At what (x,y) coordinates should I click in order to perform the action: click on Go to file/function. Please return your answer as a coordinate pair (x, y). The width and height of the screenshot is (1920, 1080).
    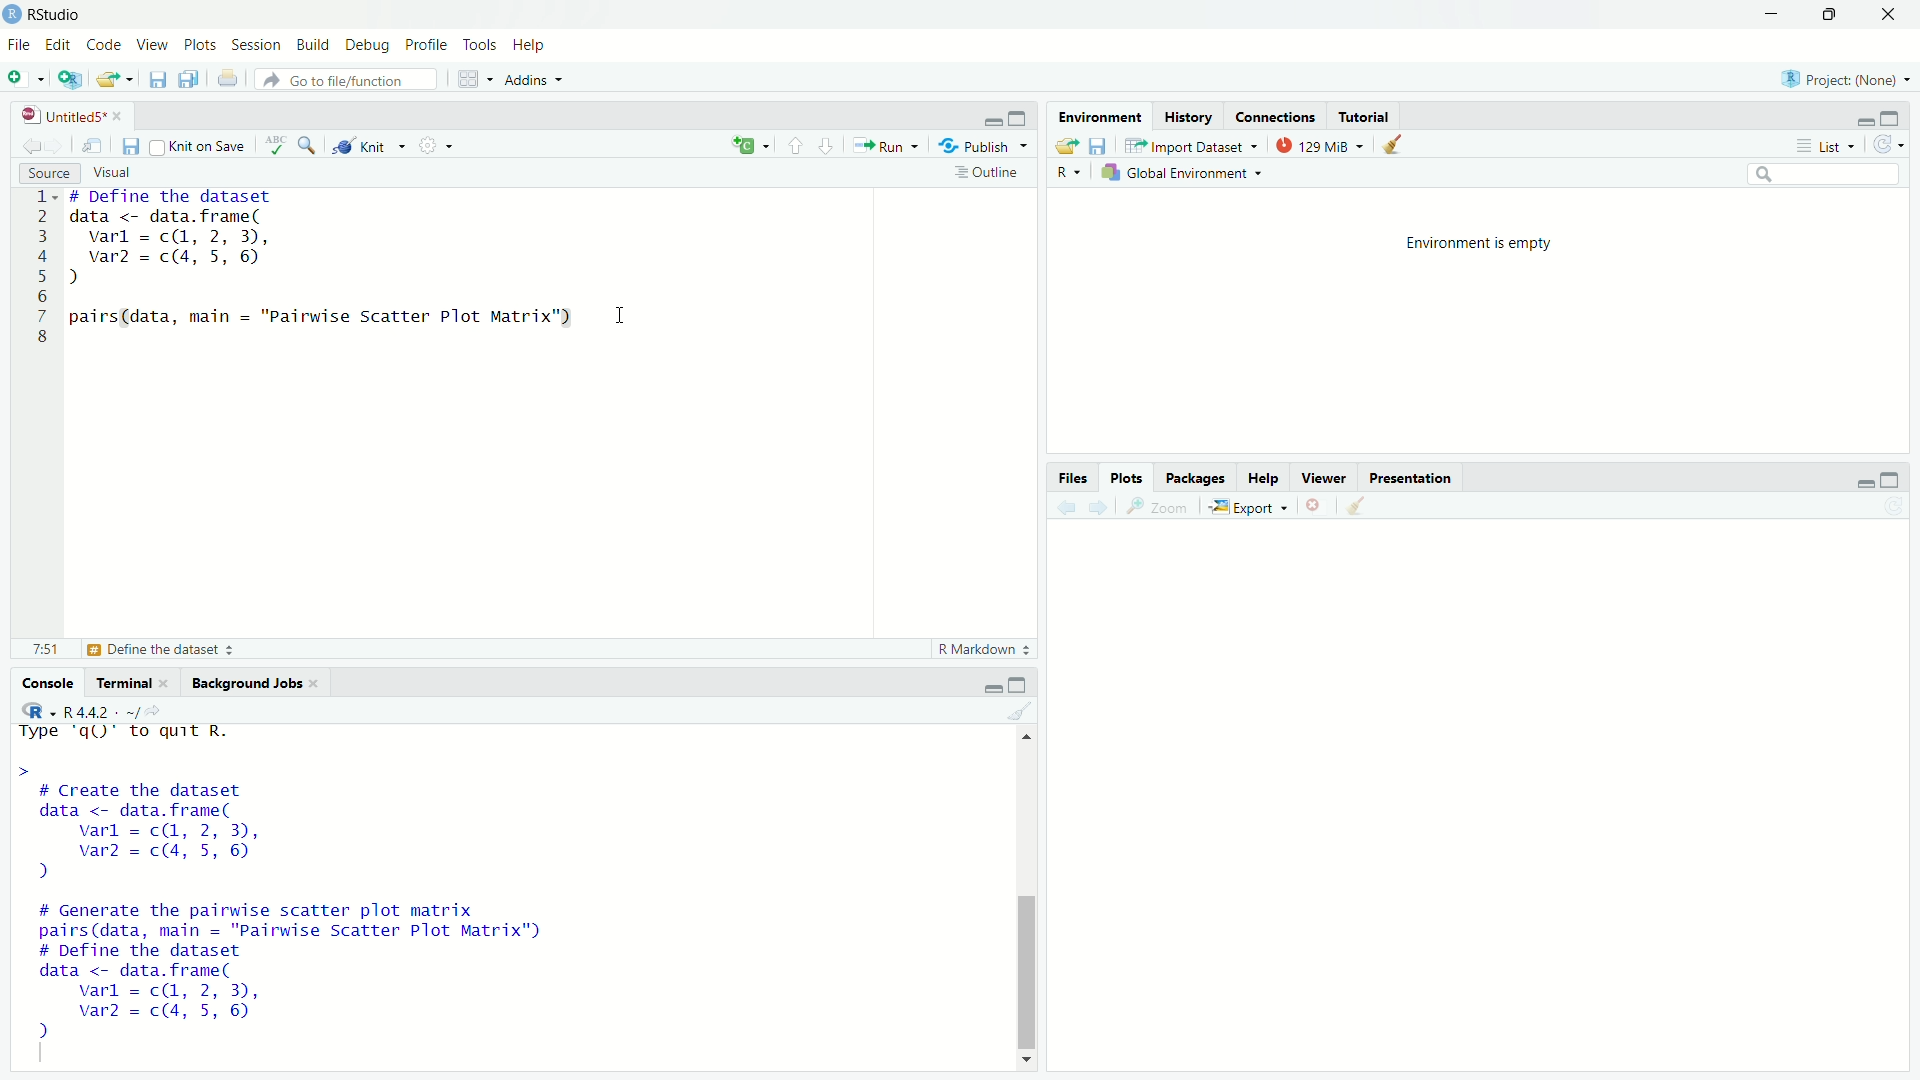
    Looking at the image, I should click on (345, 78).